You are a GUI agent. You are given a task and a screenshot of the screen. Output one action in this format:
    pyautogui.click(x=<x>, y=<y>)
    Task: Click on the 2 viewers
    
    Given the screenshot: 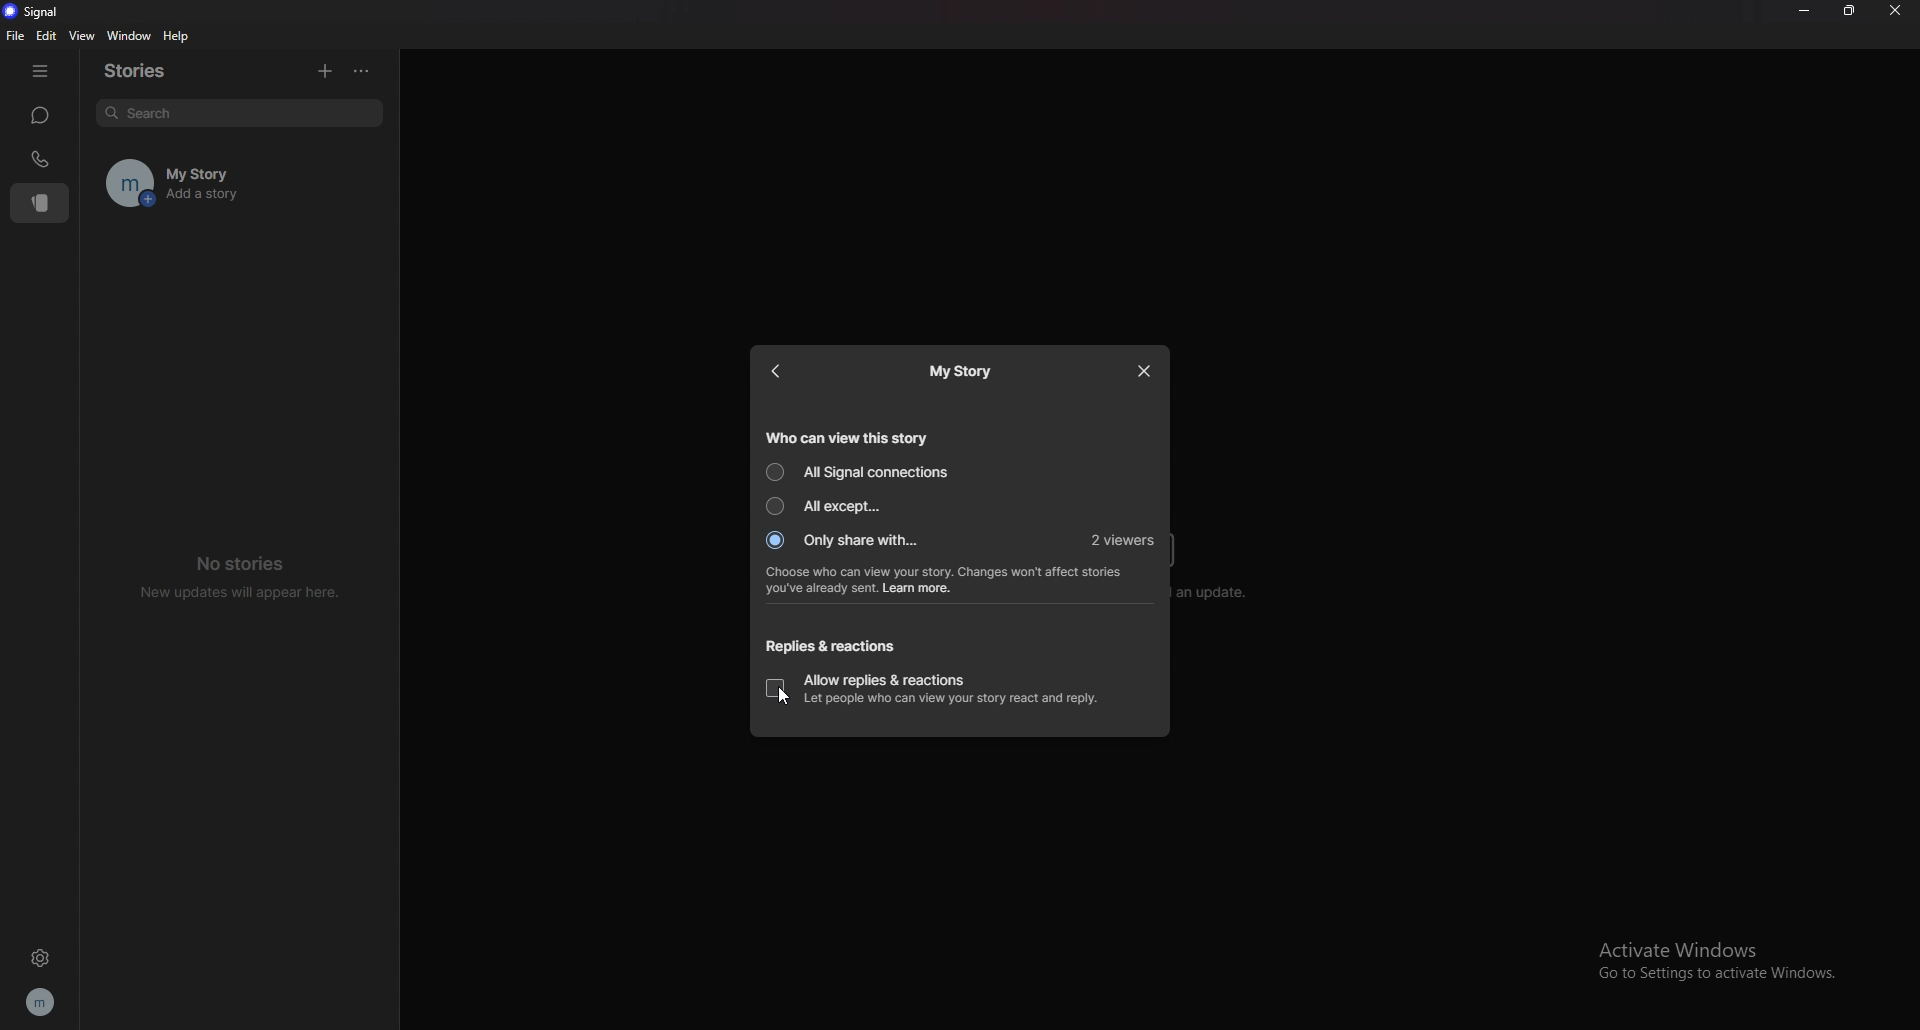 What is the action you would take?
    pyautogui.click(x=1125, y=541)
    